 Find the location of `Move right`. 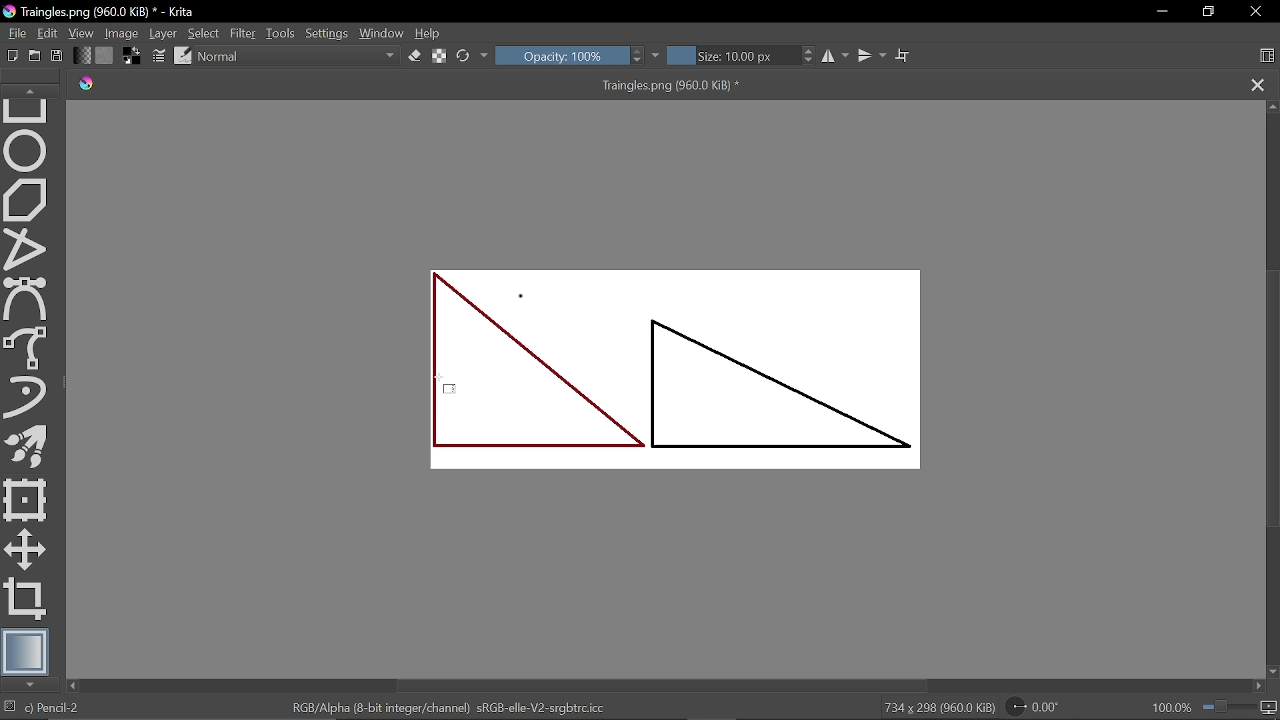

Move right is located at coordinates (1259, 685).